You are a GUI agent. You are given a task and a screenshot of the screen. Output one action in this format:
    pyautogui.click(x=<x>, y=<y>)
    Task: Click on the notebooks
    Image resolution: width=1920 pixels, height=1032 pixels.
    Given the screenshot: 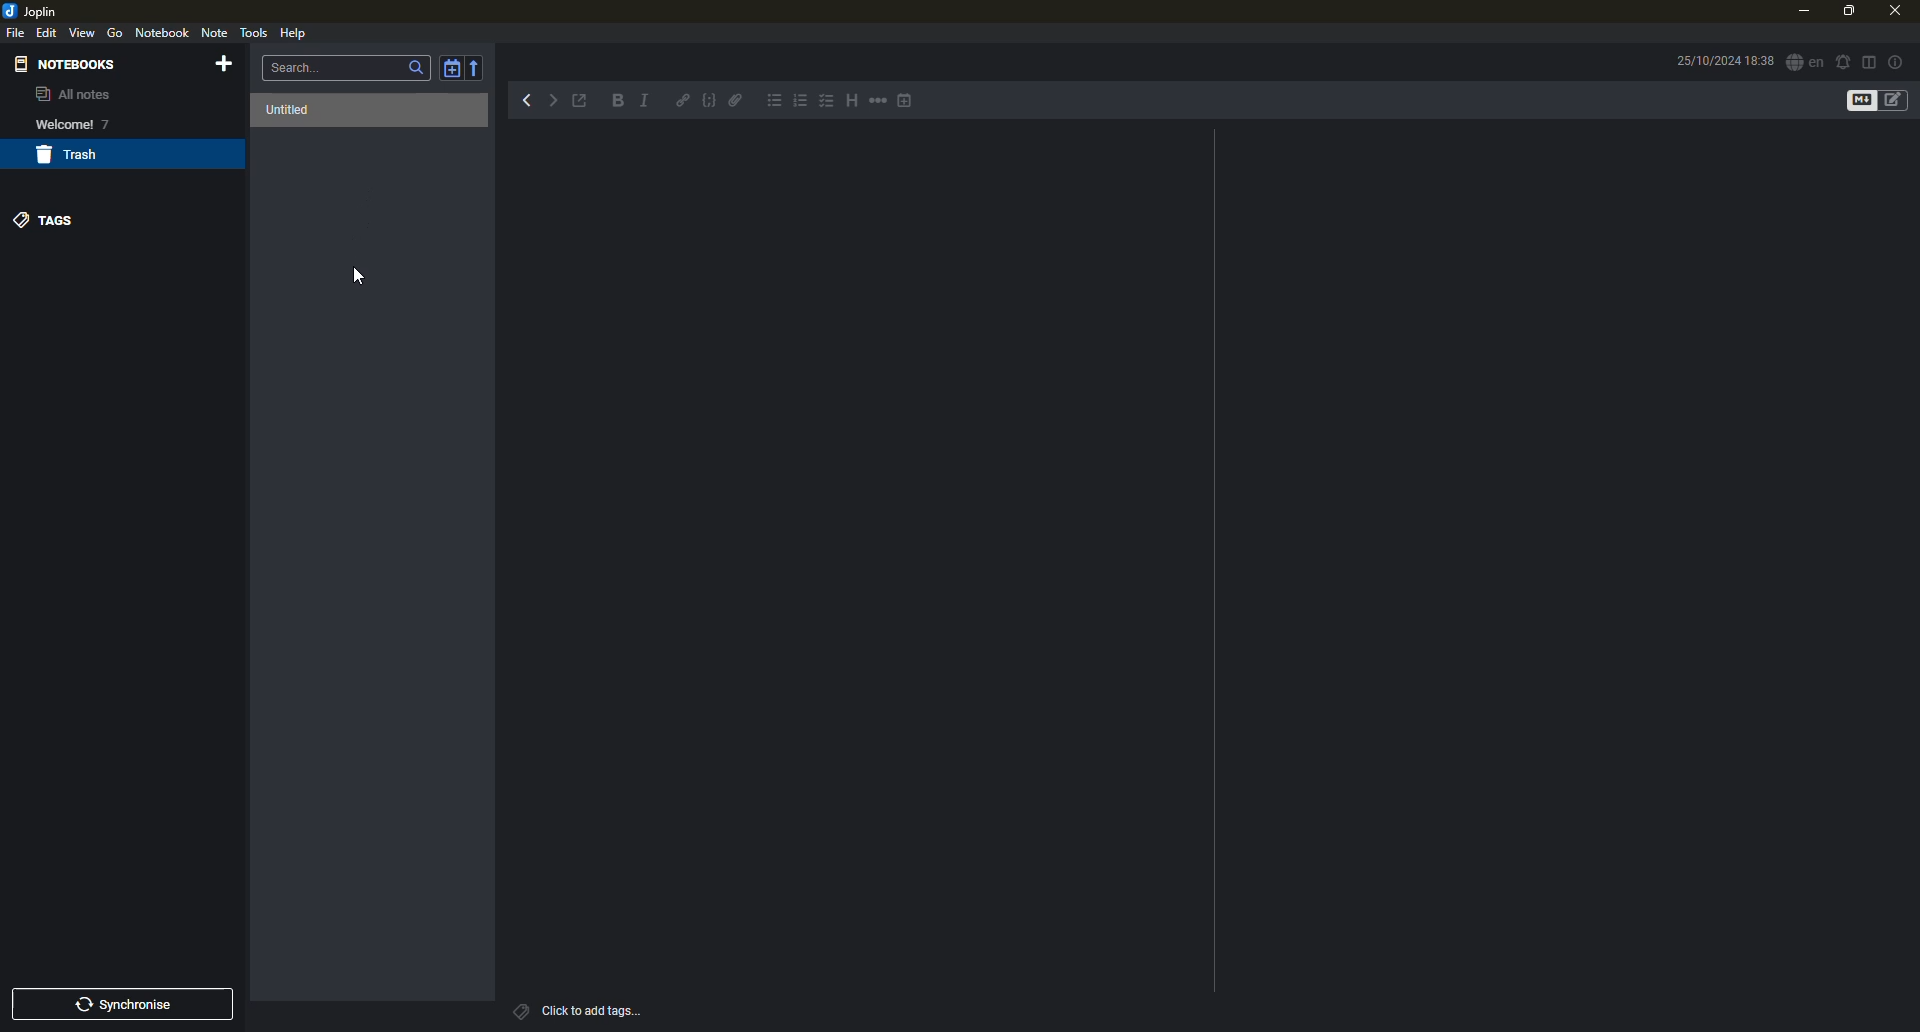 What is the action you would take?
    pyautogui.click(x=69, y=63)
    